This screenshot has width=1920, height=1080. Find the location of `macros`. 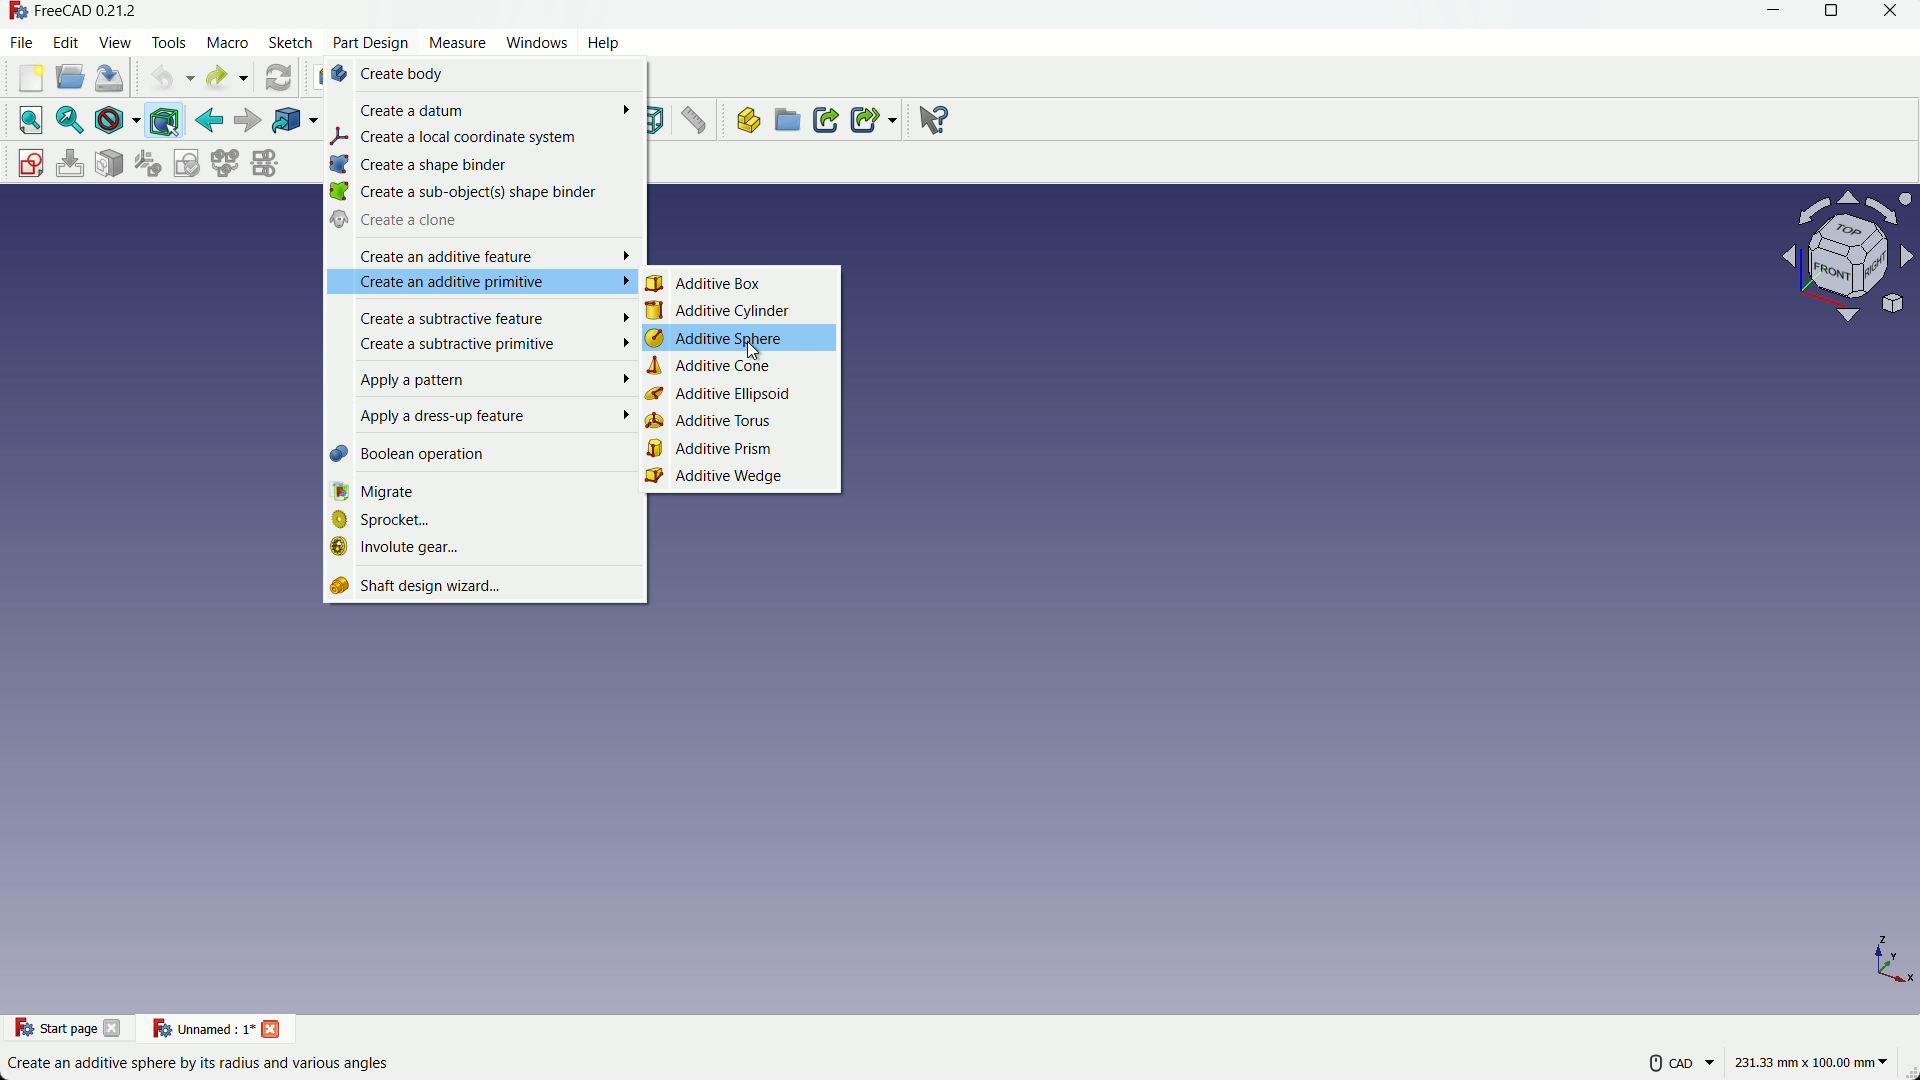

macros is located at coordinates (227, 43).